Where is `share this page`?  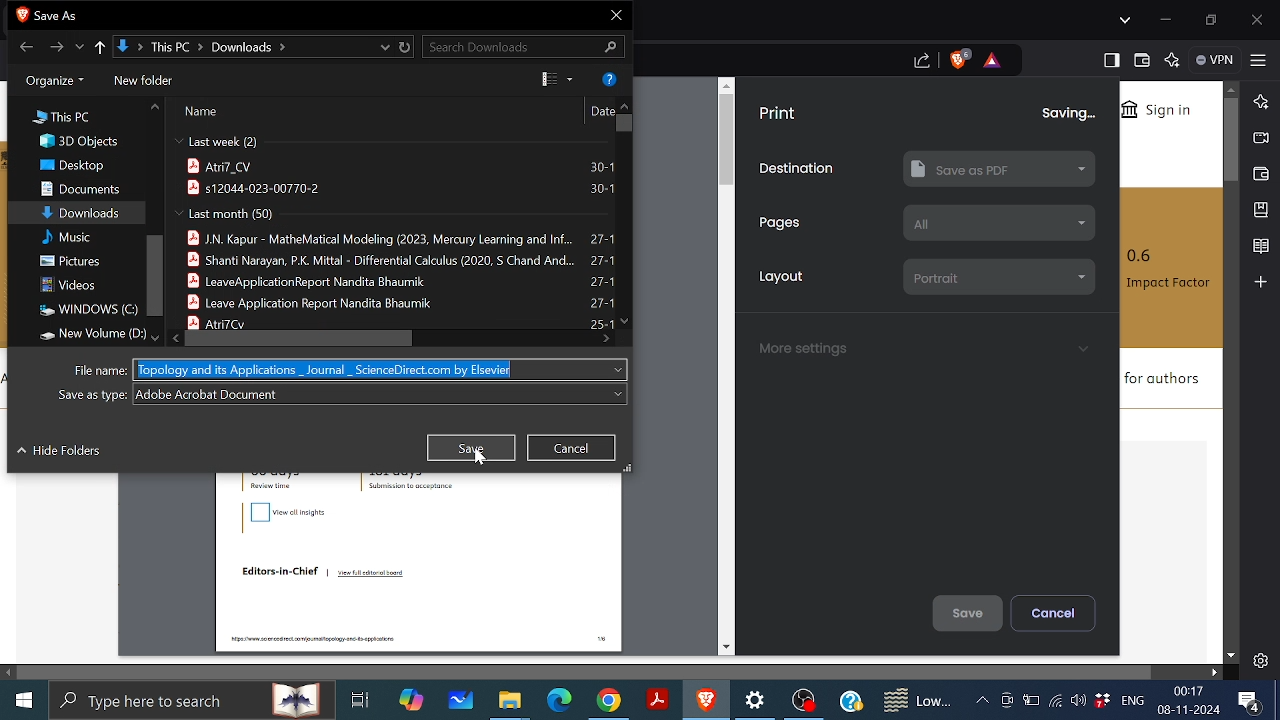
share this page is located at coordinates (924, 61).